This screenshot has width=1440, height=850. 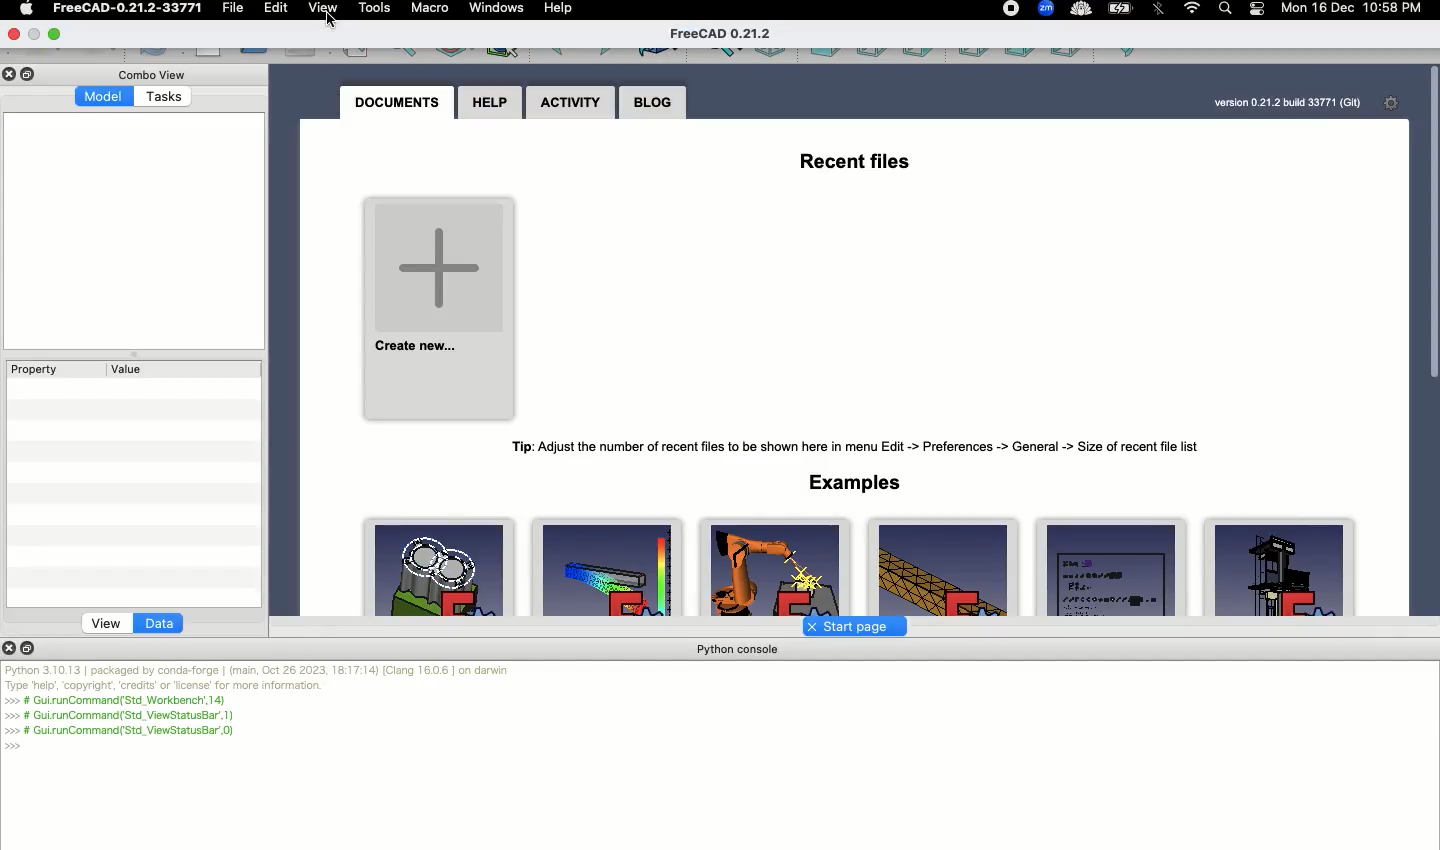 I want to click on Value, so click(x=129, y=369).